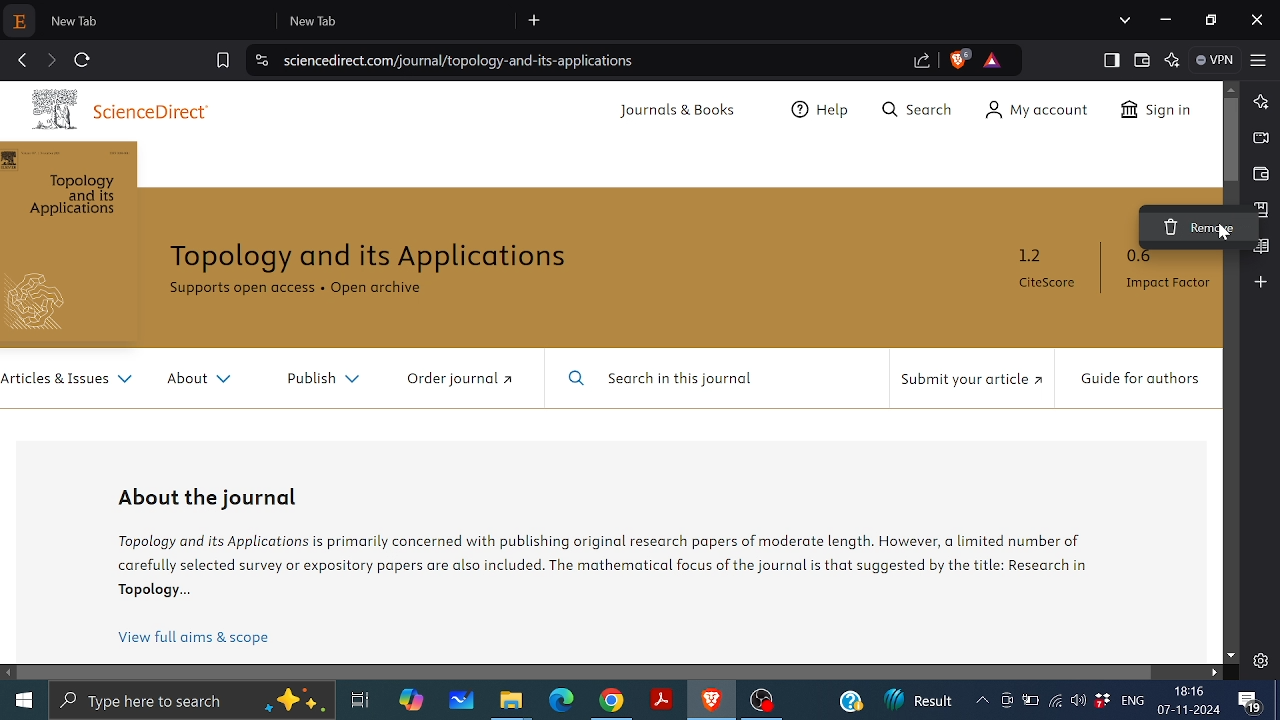 The width and height of the screenshot is (1280, 720). What do you see at coordinates (9, 673) in the screenshot?
I see `Move left` at bounding box center [9, 673].